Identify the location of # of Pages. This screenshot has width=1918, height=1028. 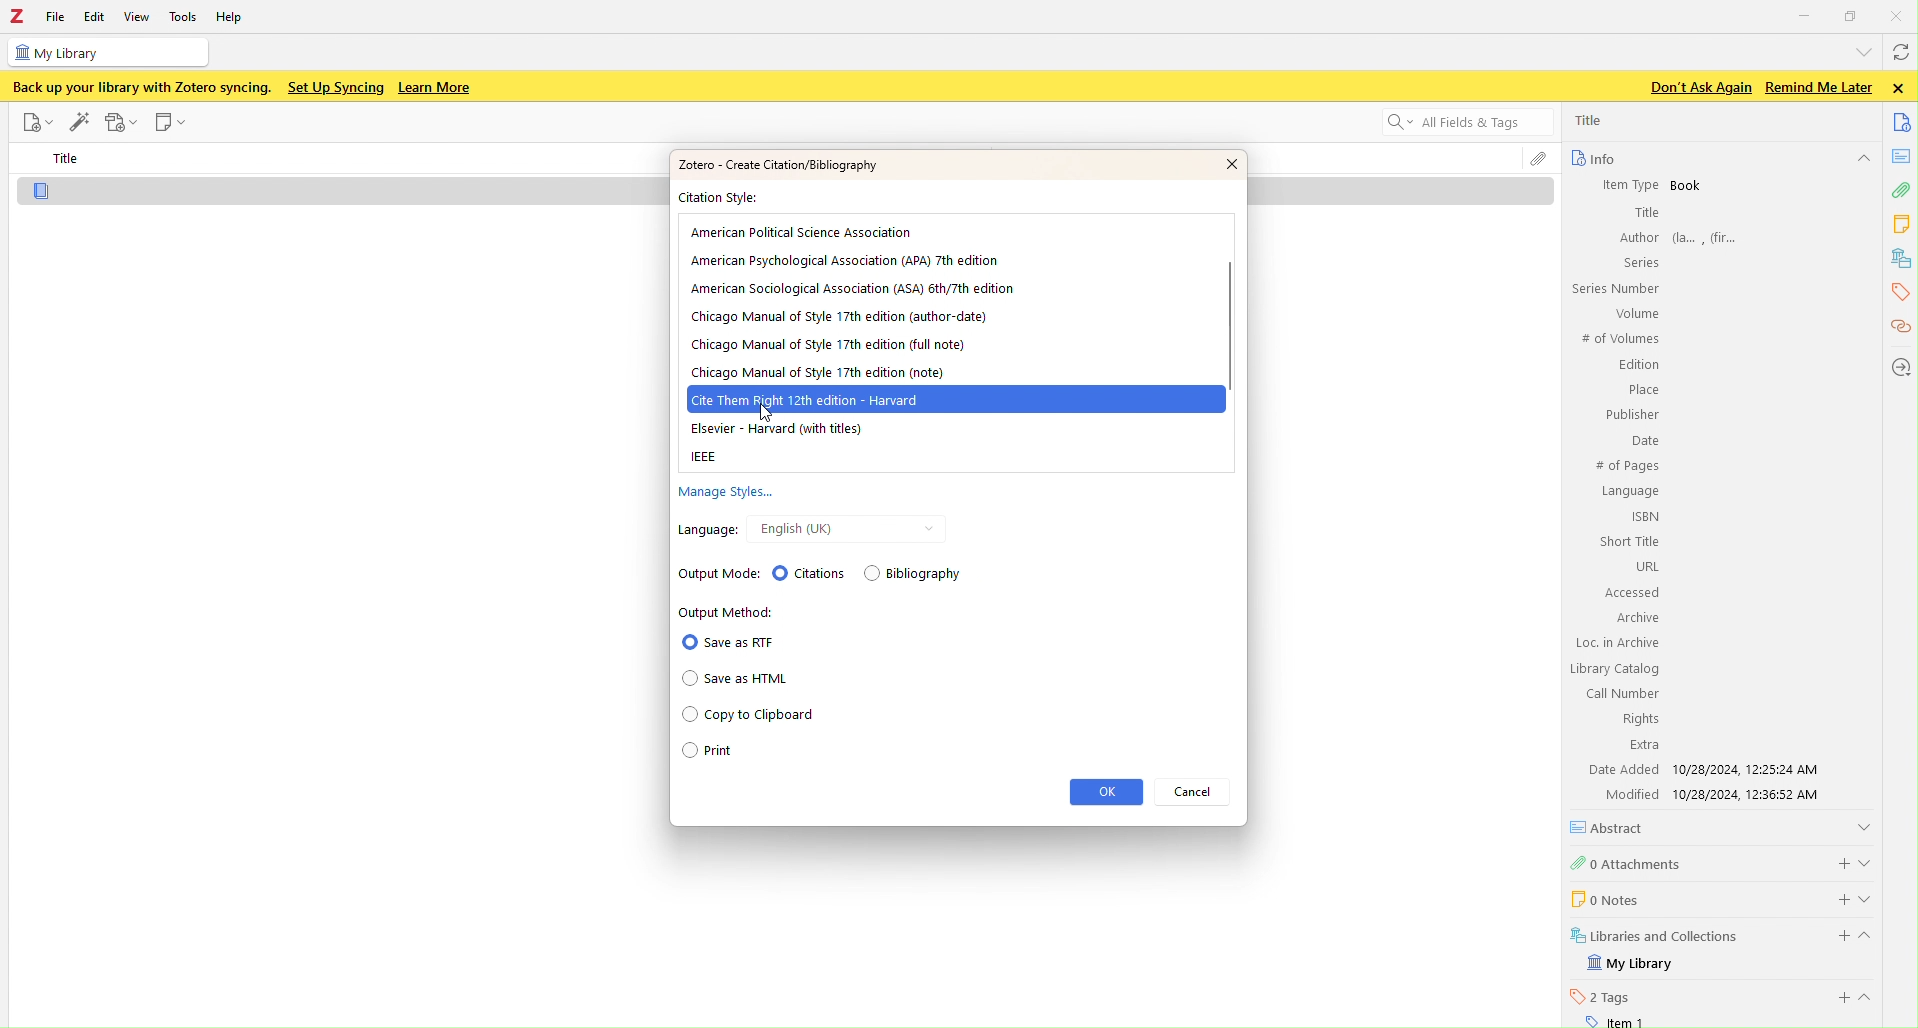
(1626, 467).